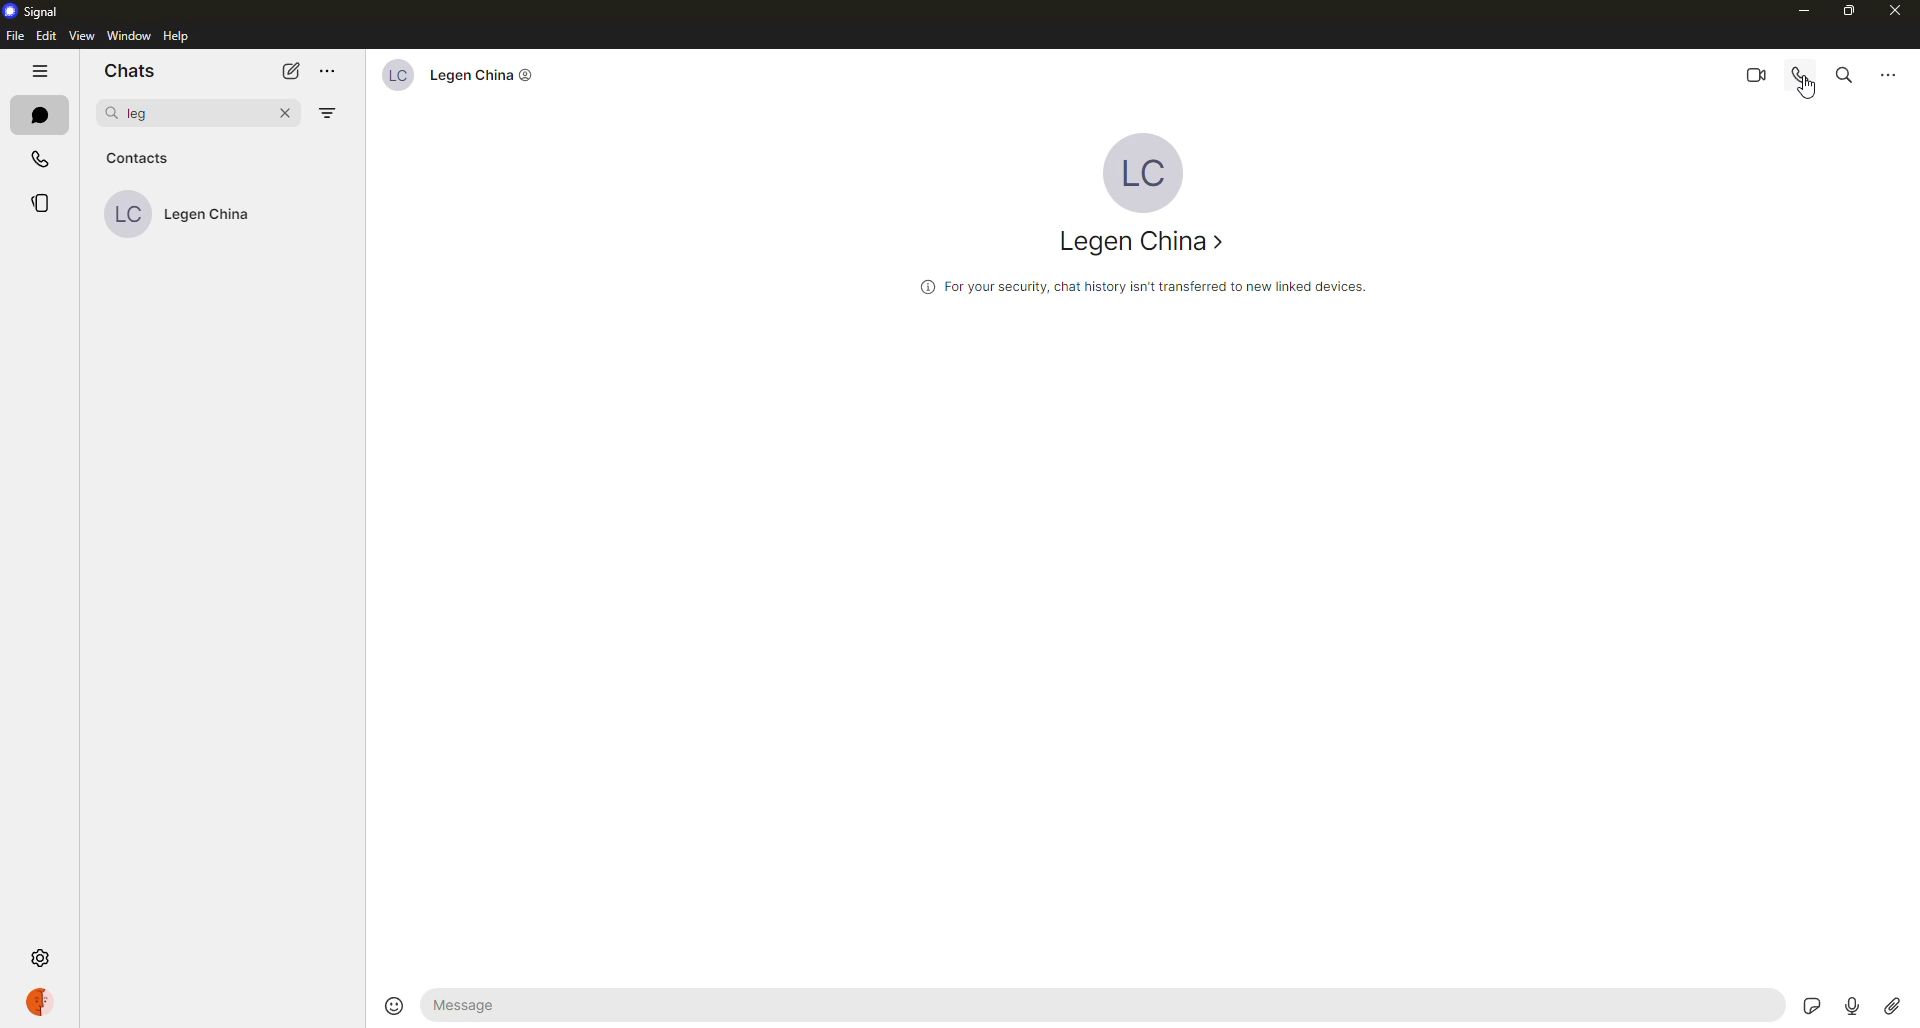 This screenshot has height=1028, width=1920. Describe the element at coordinates (1149, 170) in the screenshot. I see `profile pic` at that location.